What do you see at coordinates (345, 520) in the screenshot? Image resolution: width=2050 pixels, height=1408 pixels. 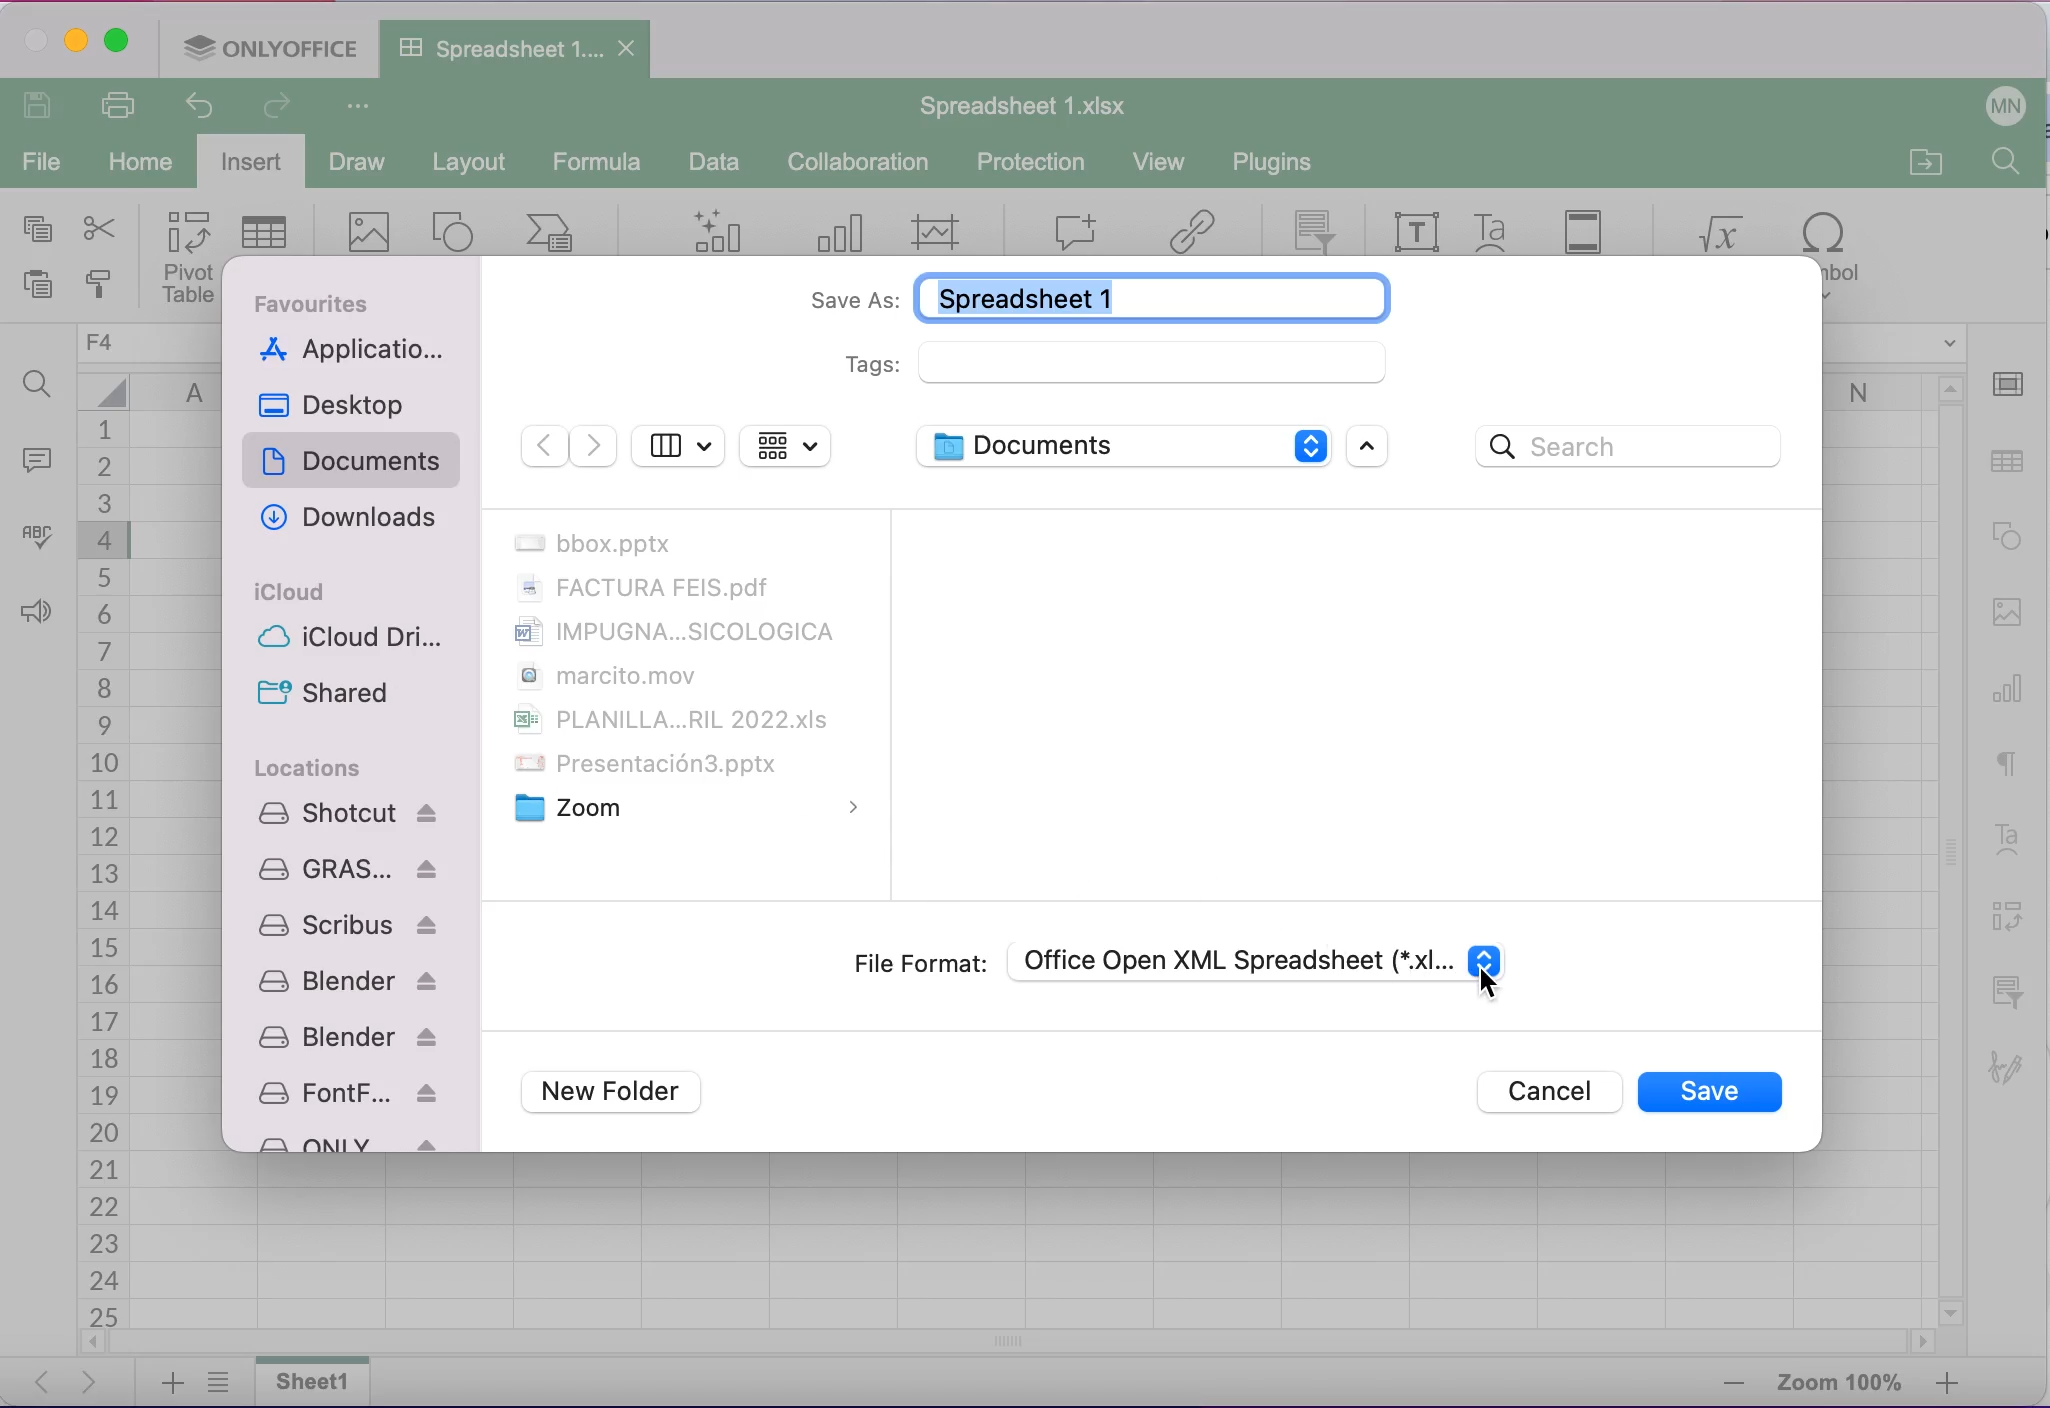 I see `downloads` at bounding box center [345, 520].